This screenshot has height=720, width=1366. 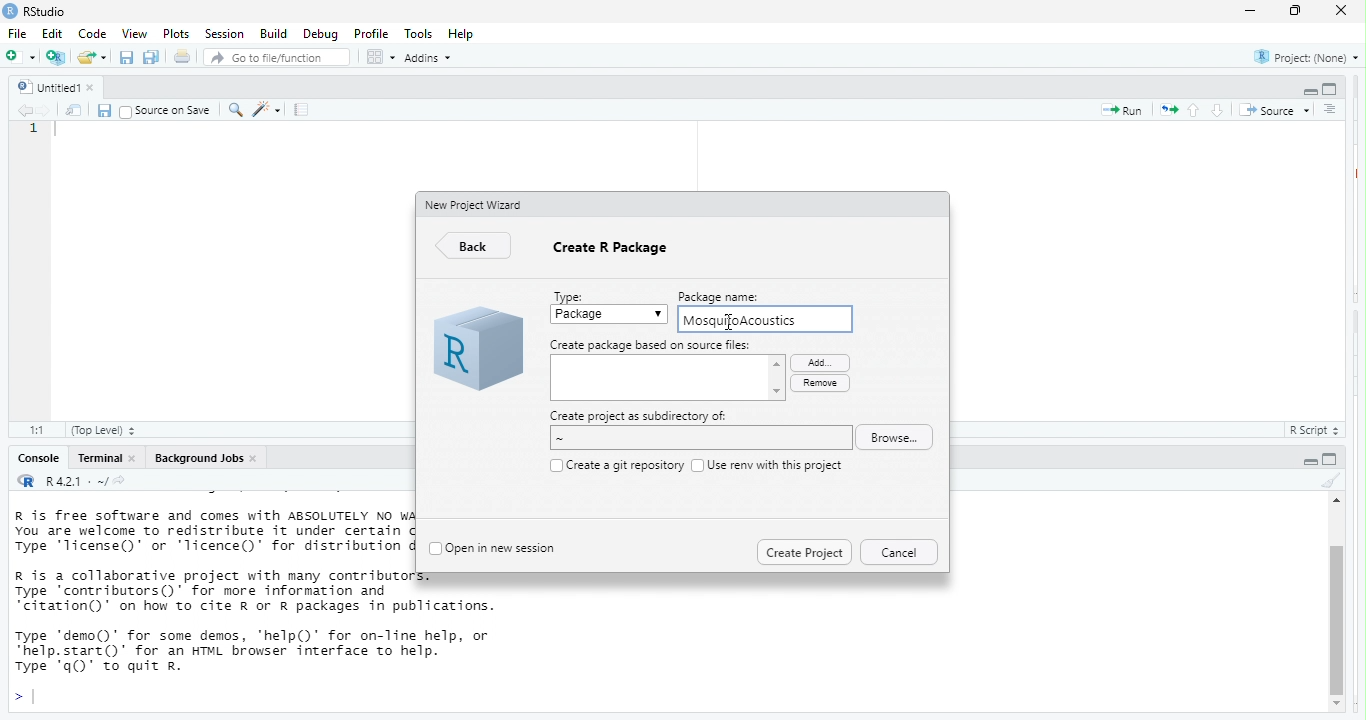 I want to click on r studio logo, so click(x=9, y=11).